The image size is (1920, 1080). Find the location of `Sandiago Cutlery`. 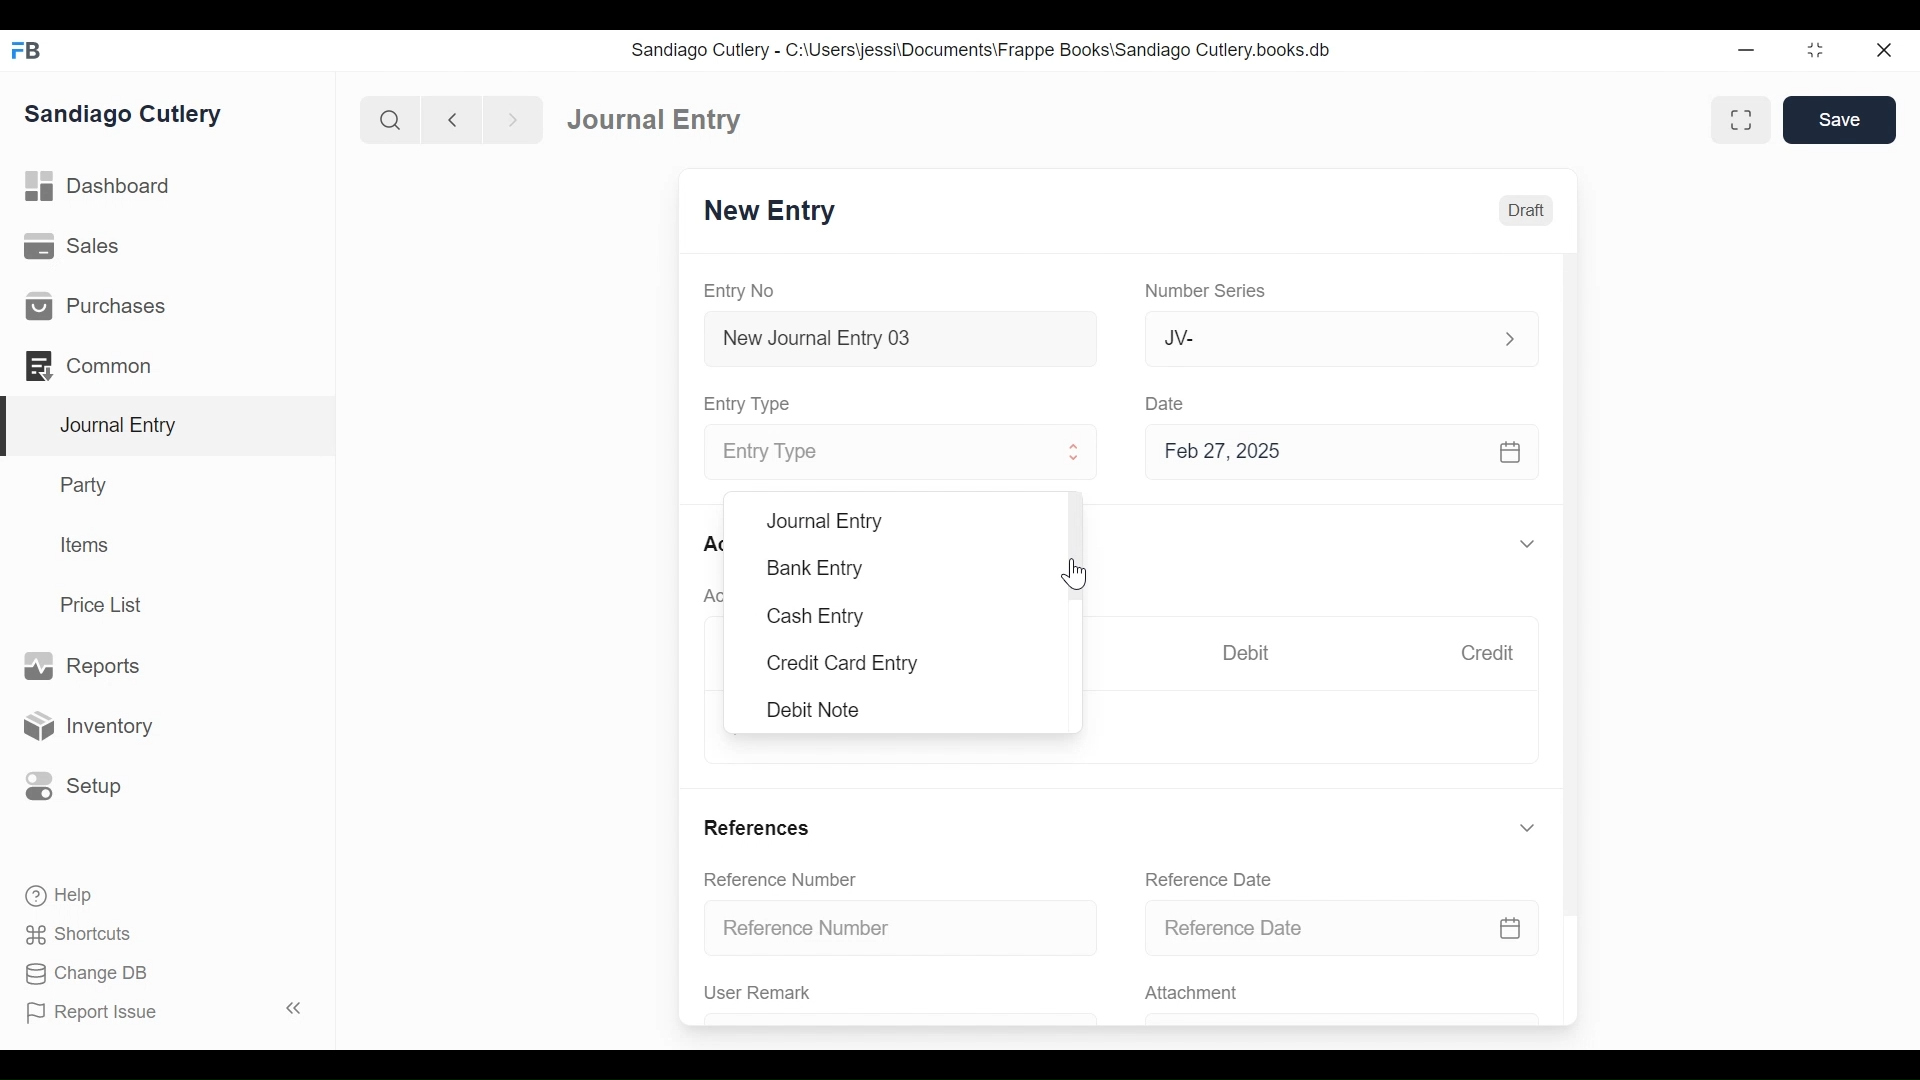

Sandiago Cutlery is located at coordinates (126, 116).